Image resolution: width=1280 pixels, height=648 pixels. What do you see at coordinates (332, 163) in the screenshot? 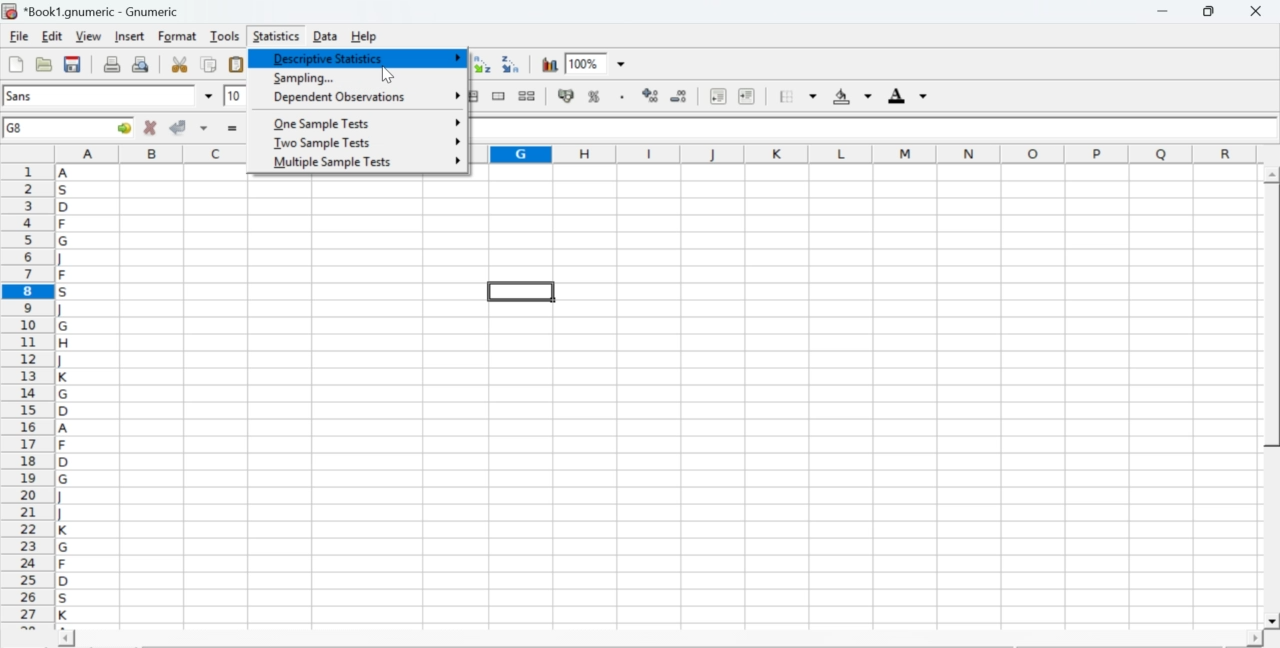
I see `multiple sample tests` at bounding box center [332, 163].